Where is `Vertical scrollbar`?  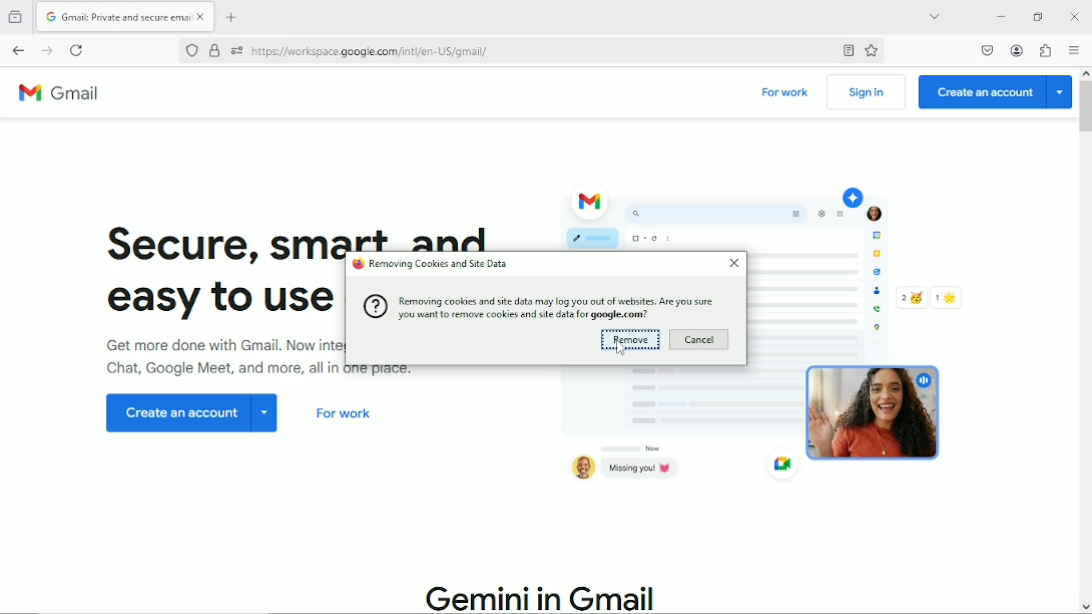 Vertical scrollbar is located at coordinates (1084, 107).